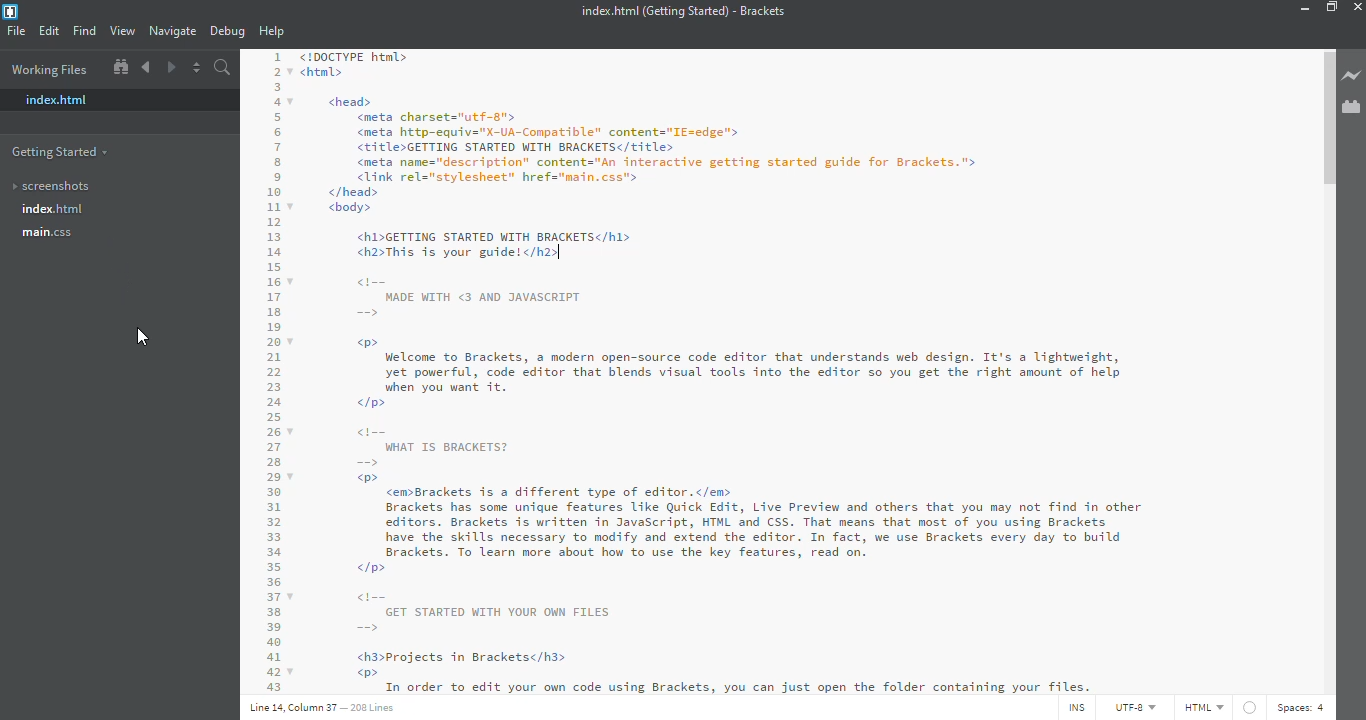 The height and width of the screenshot is (720, 1366). I want to click on find, so click(86, 30).